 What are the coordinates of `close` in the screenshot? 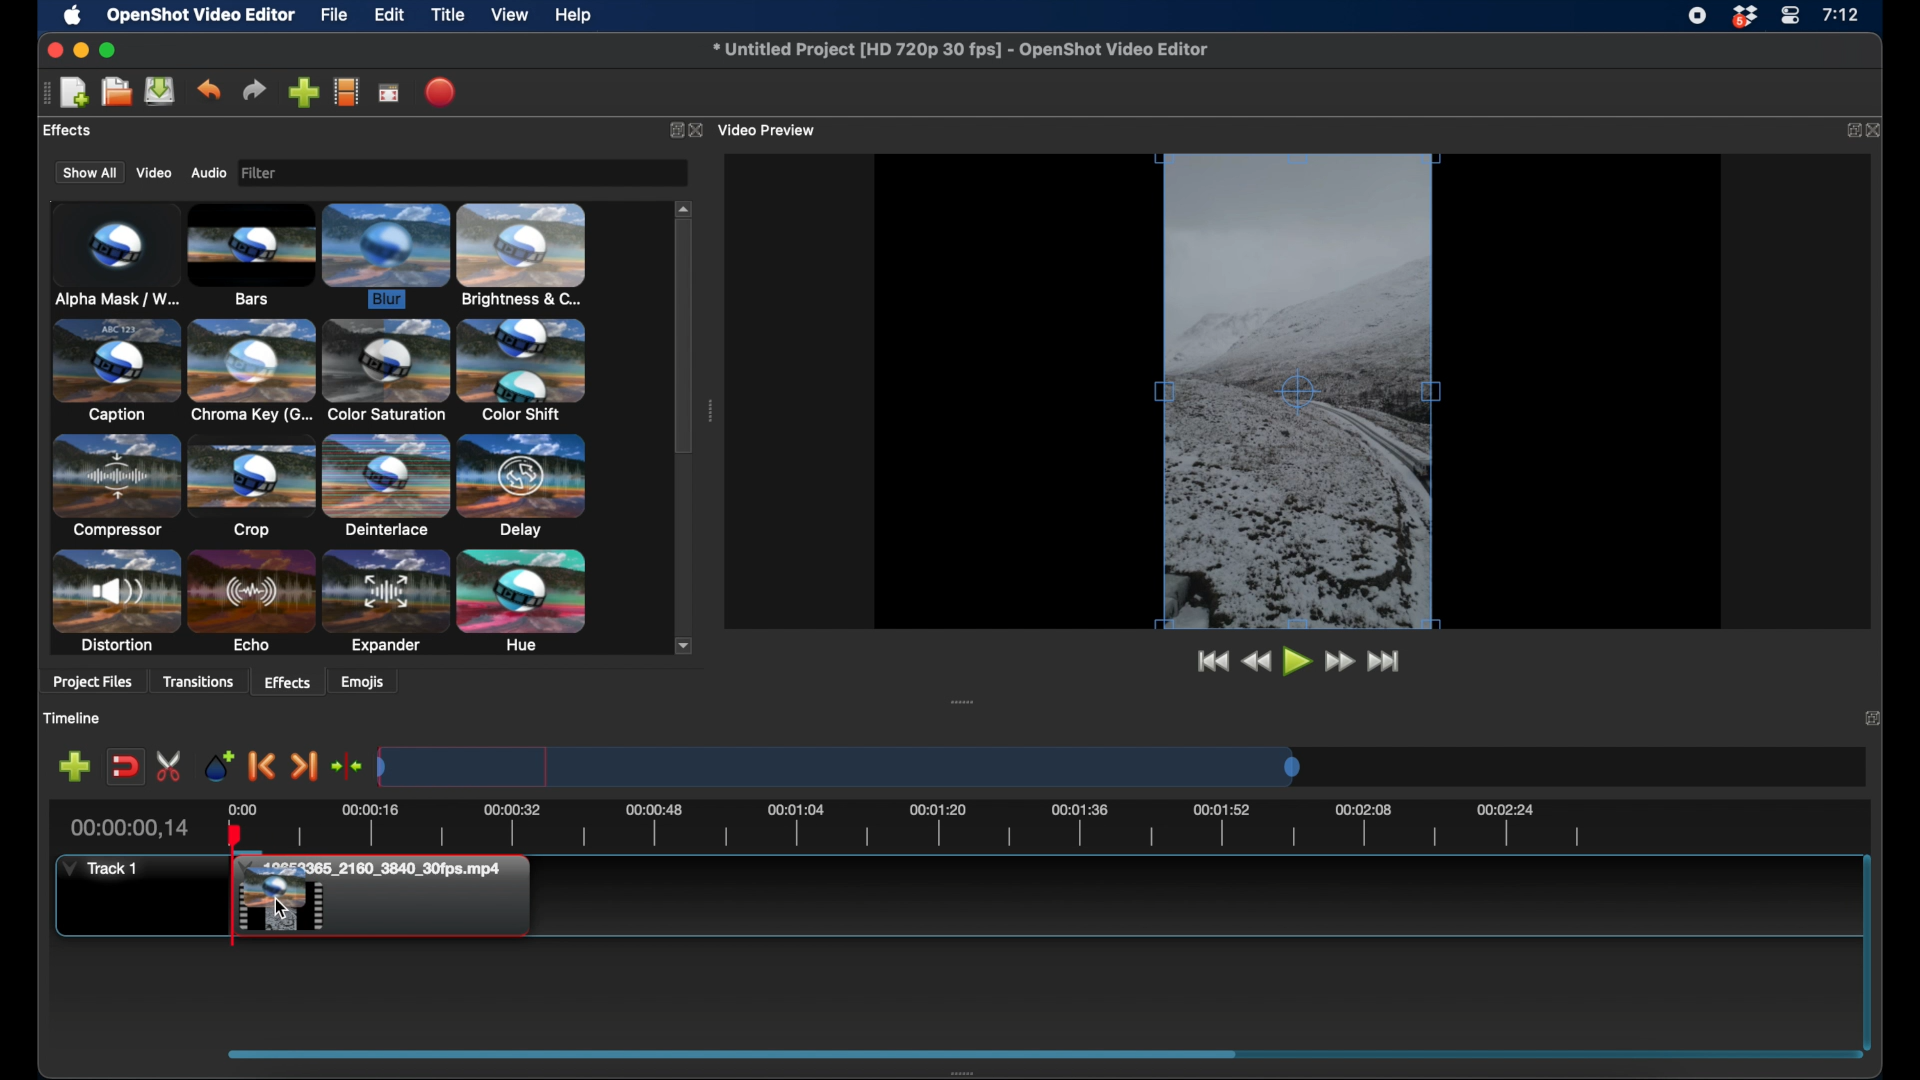 It's located at (700, 131).